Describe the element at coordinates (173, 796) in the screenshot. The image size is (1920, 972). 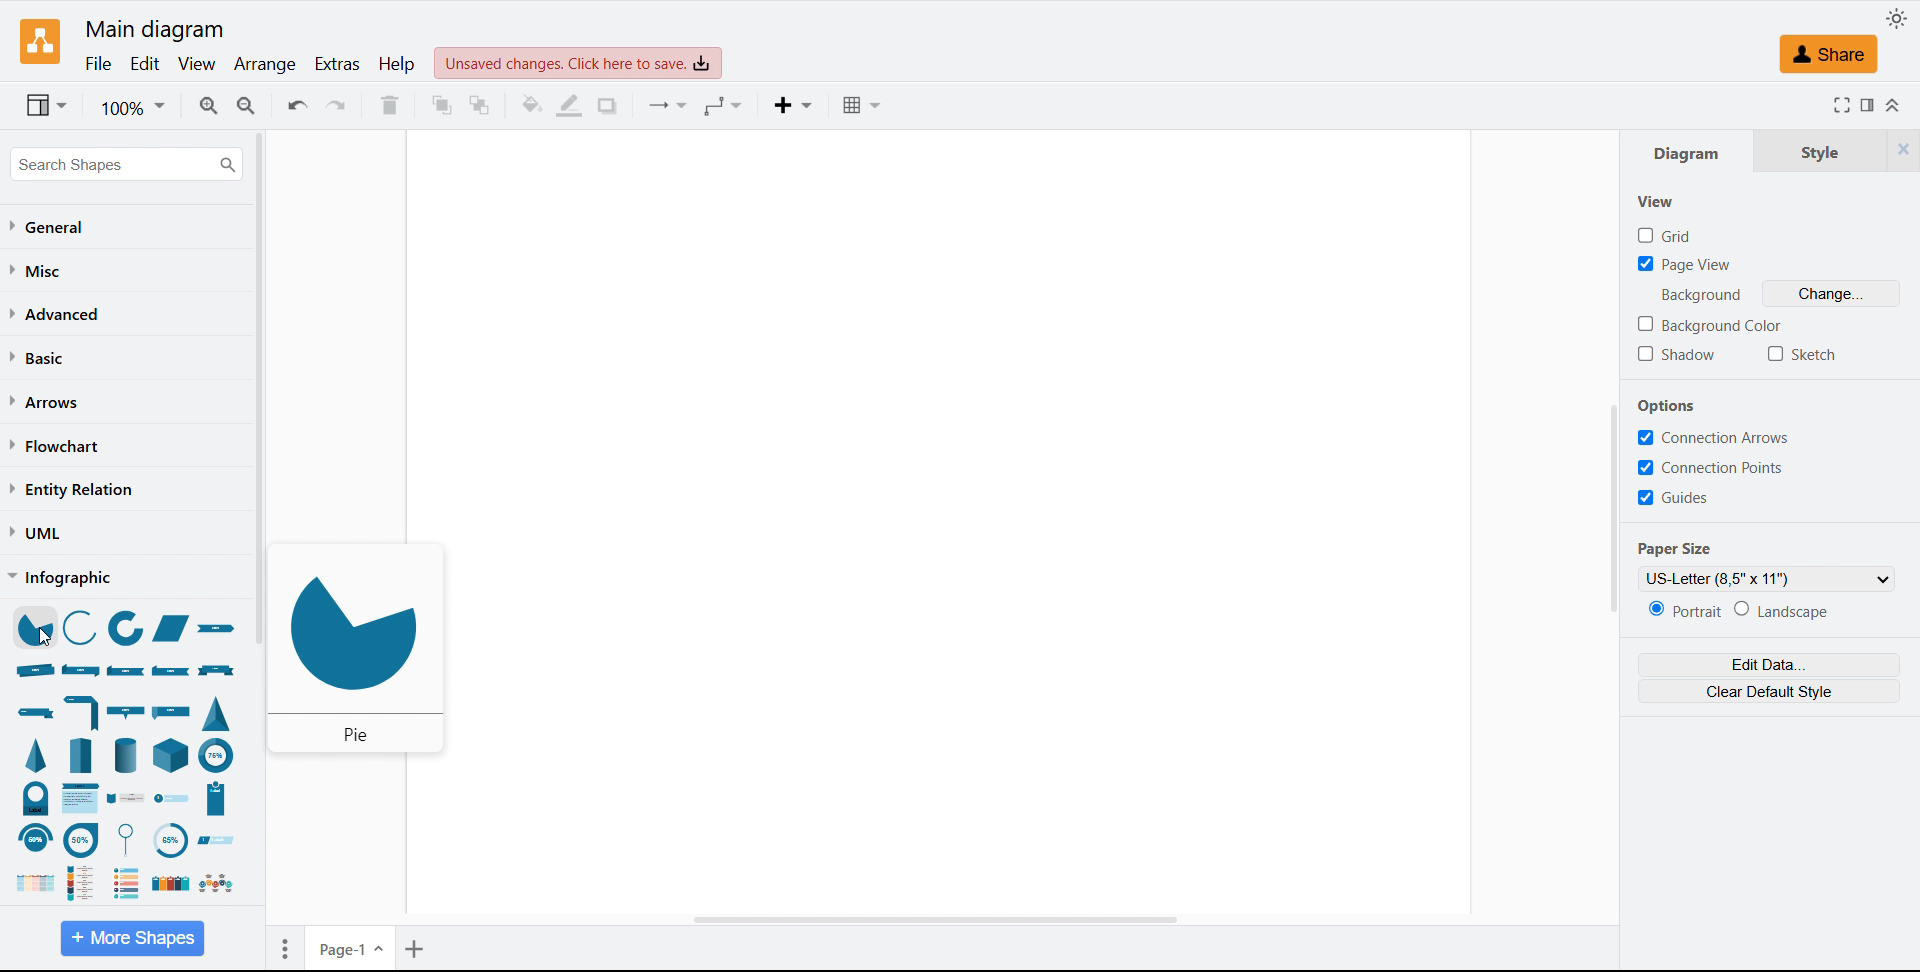
I see `numbered entry` at that location.